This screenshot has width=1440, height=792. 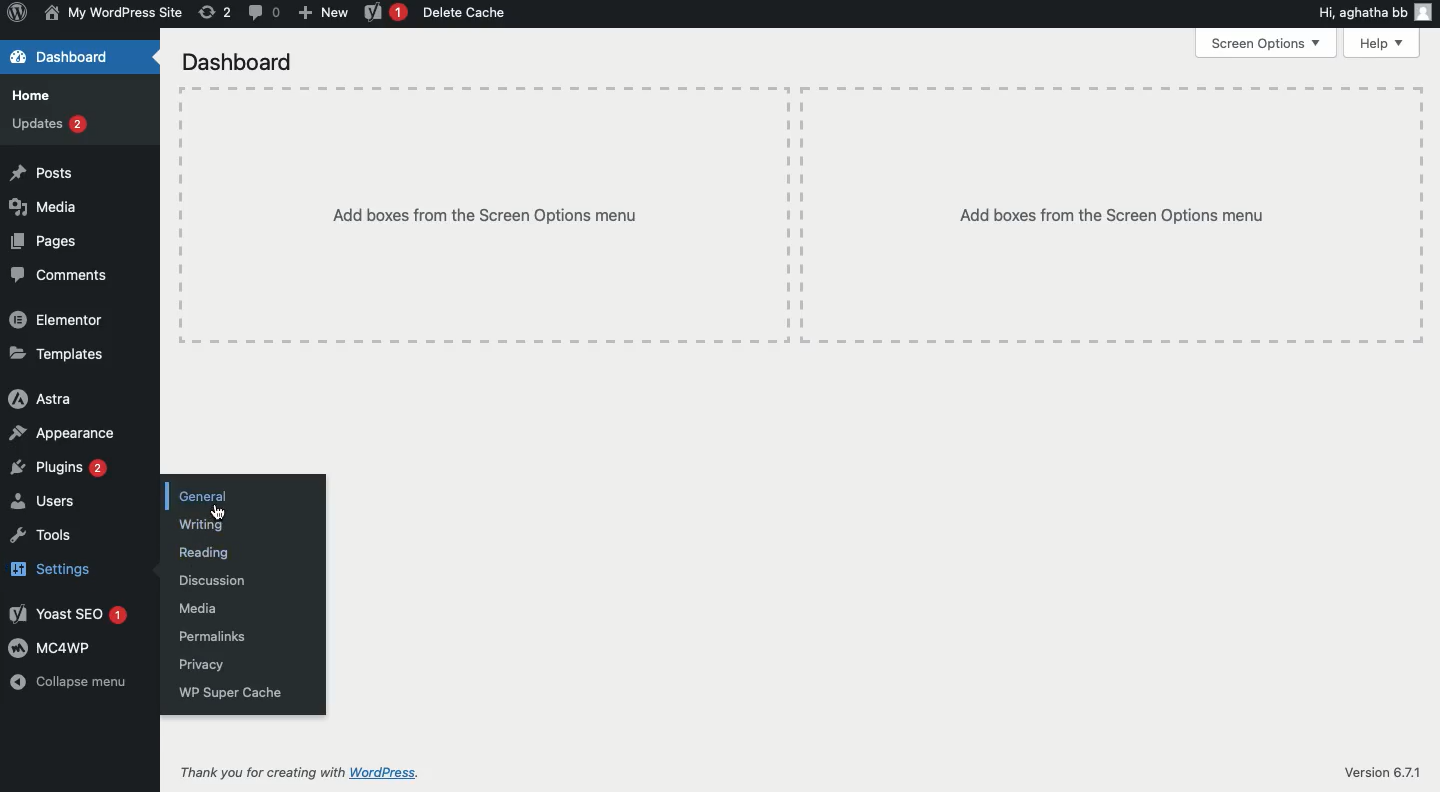 What do you see at coordinates (208, 636) in the screenshot?
I see `Permalinks` at bounding box center [208, 636].